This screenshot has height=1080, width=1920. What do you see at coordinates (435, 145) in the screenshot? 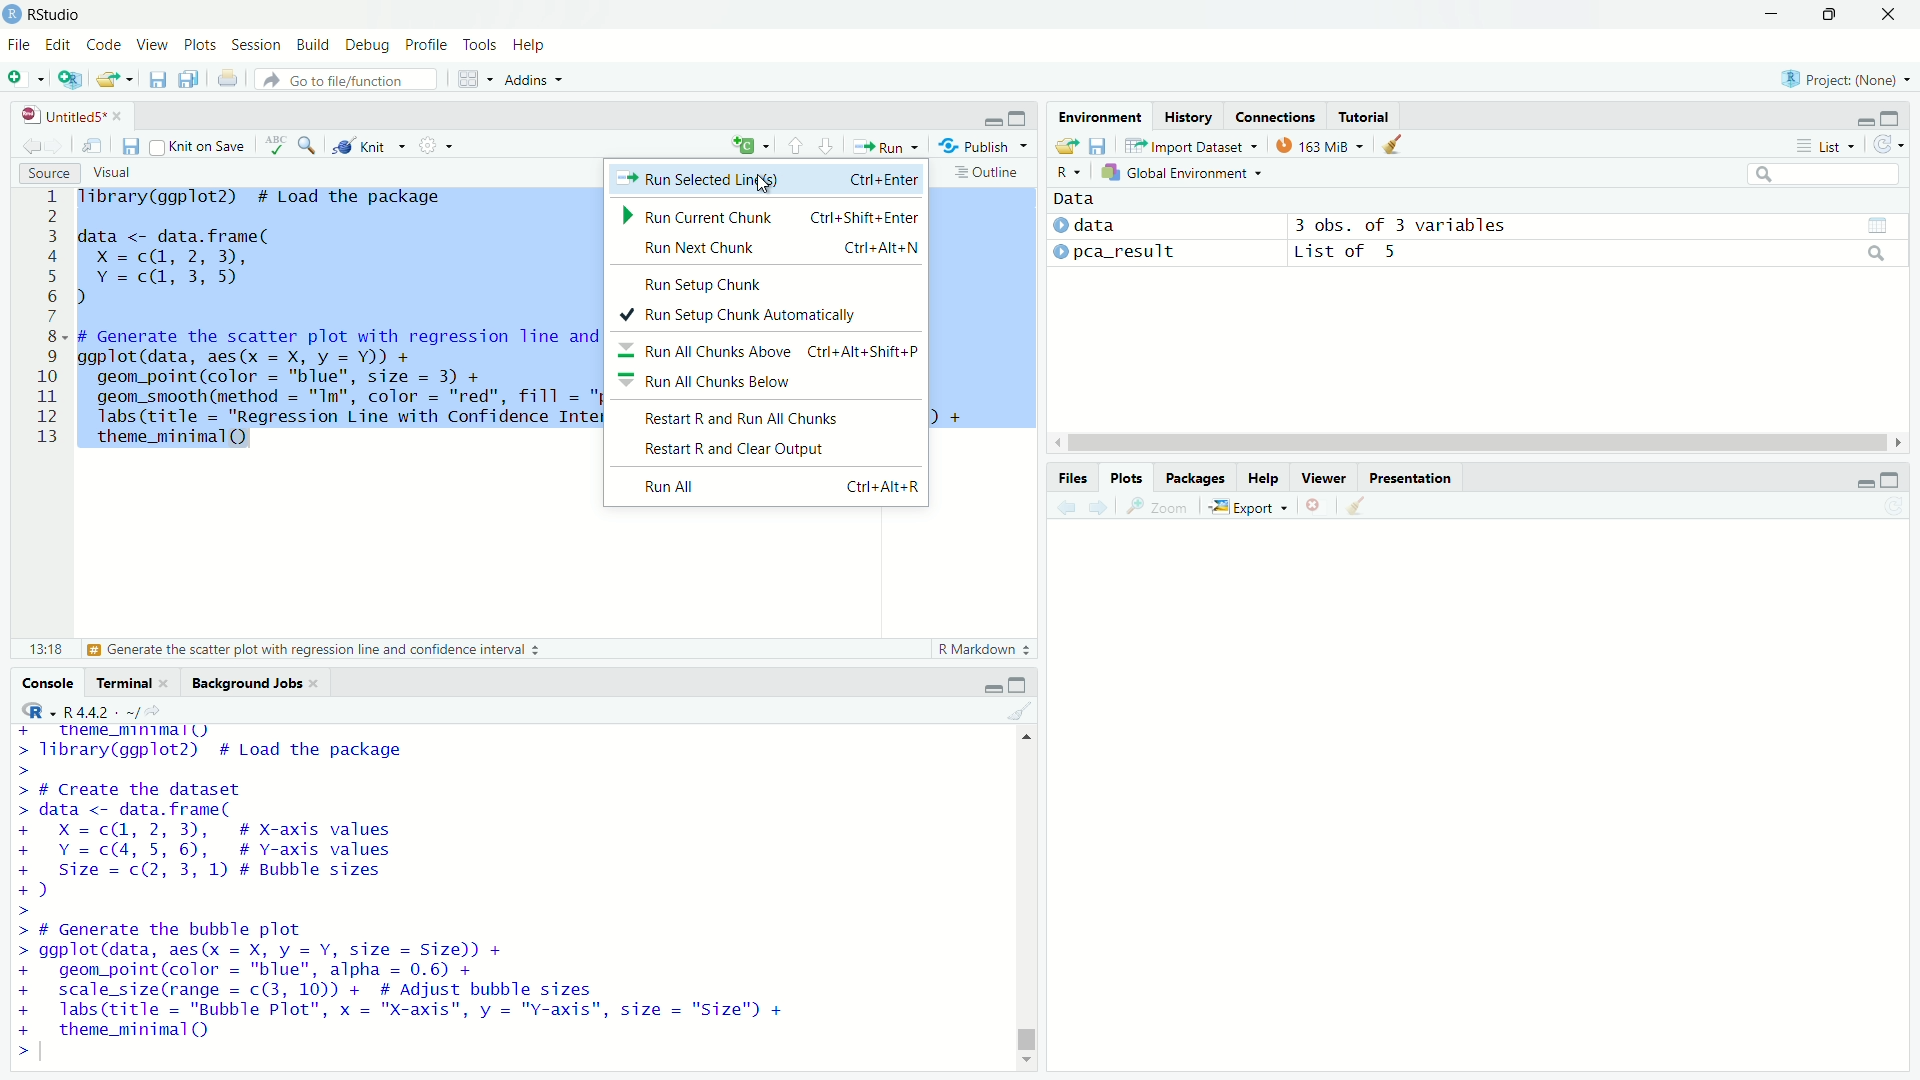
I see `More options` at bounding box center [435, 145].